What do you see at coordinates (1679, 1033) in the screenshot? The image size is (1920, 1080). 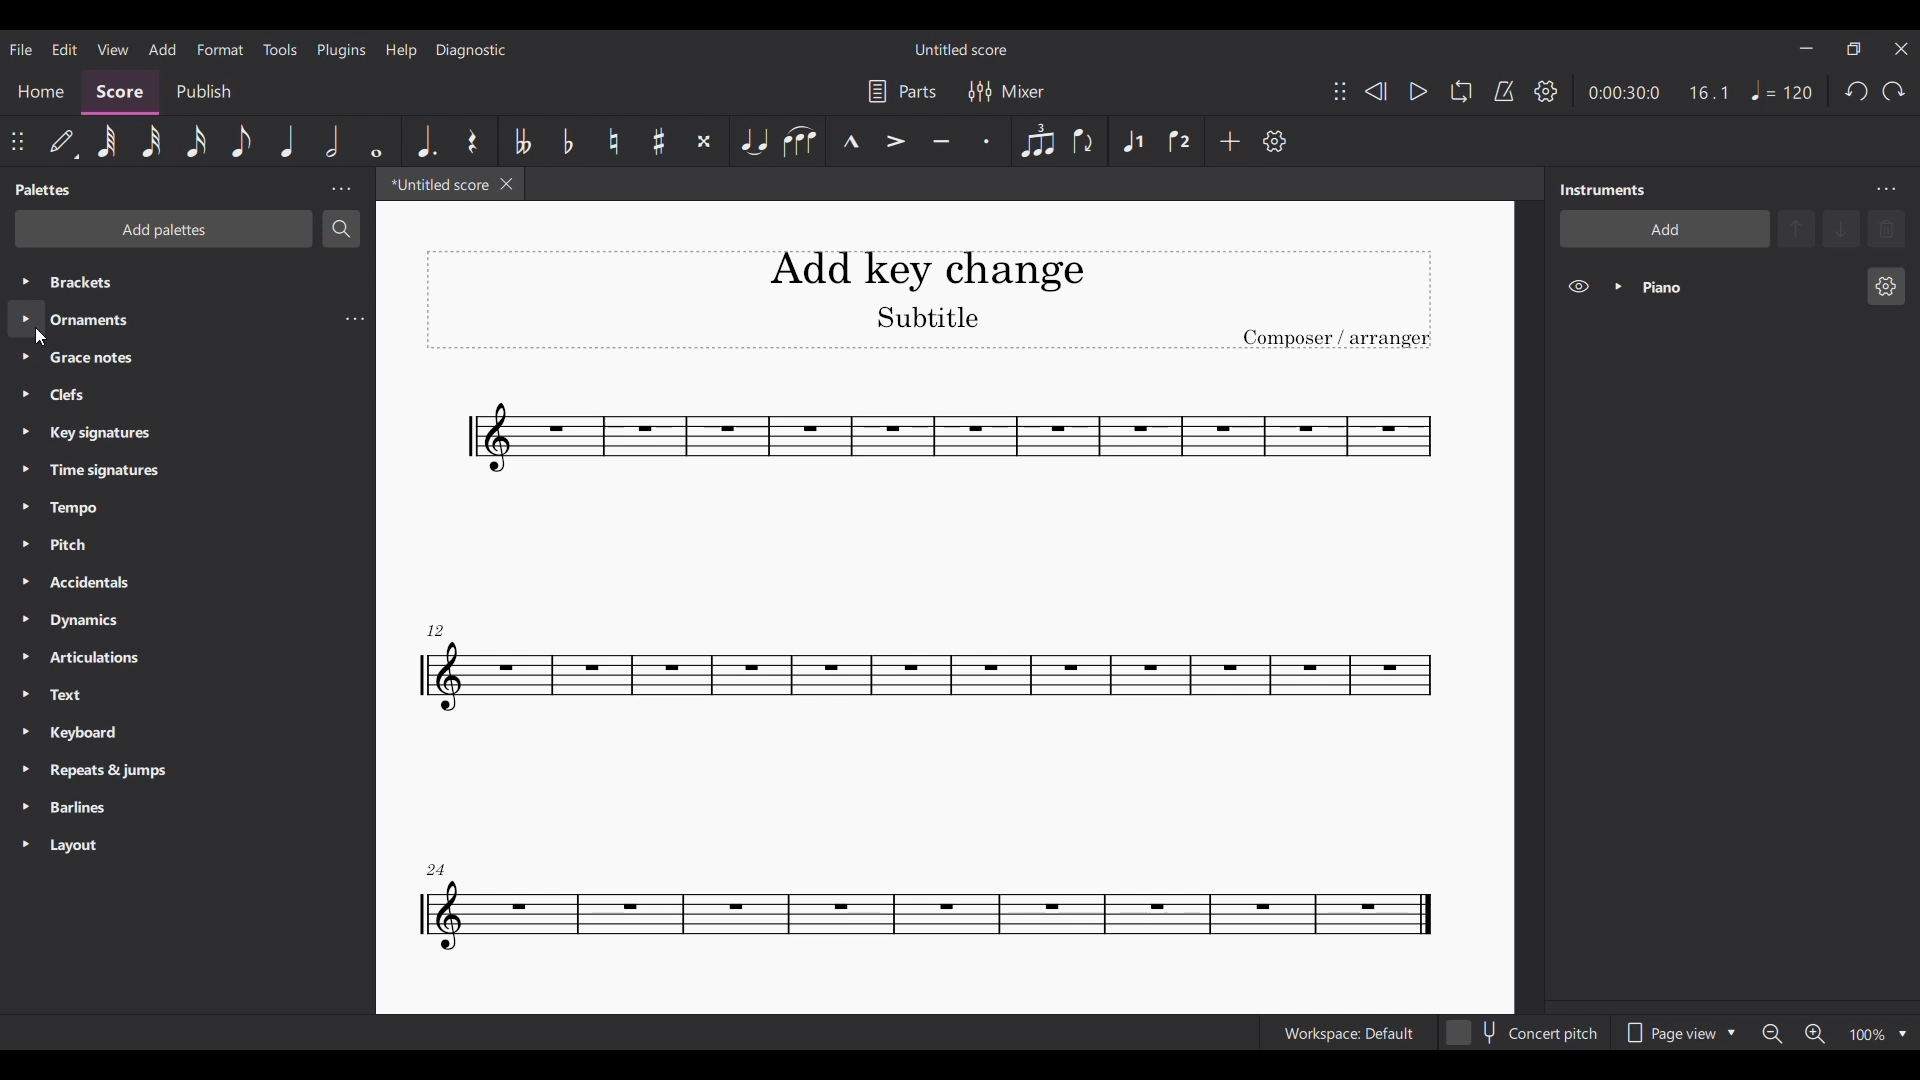 I see `Page view options` at bounding box center [1679, 1033].